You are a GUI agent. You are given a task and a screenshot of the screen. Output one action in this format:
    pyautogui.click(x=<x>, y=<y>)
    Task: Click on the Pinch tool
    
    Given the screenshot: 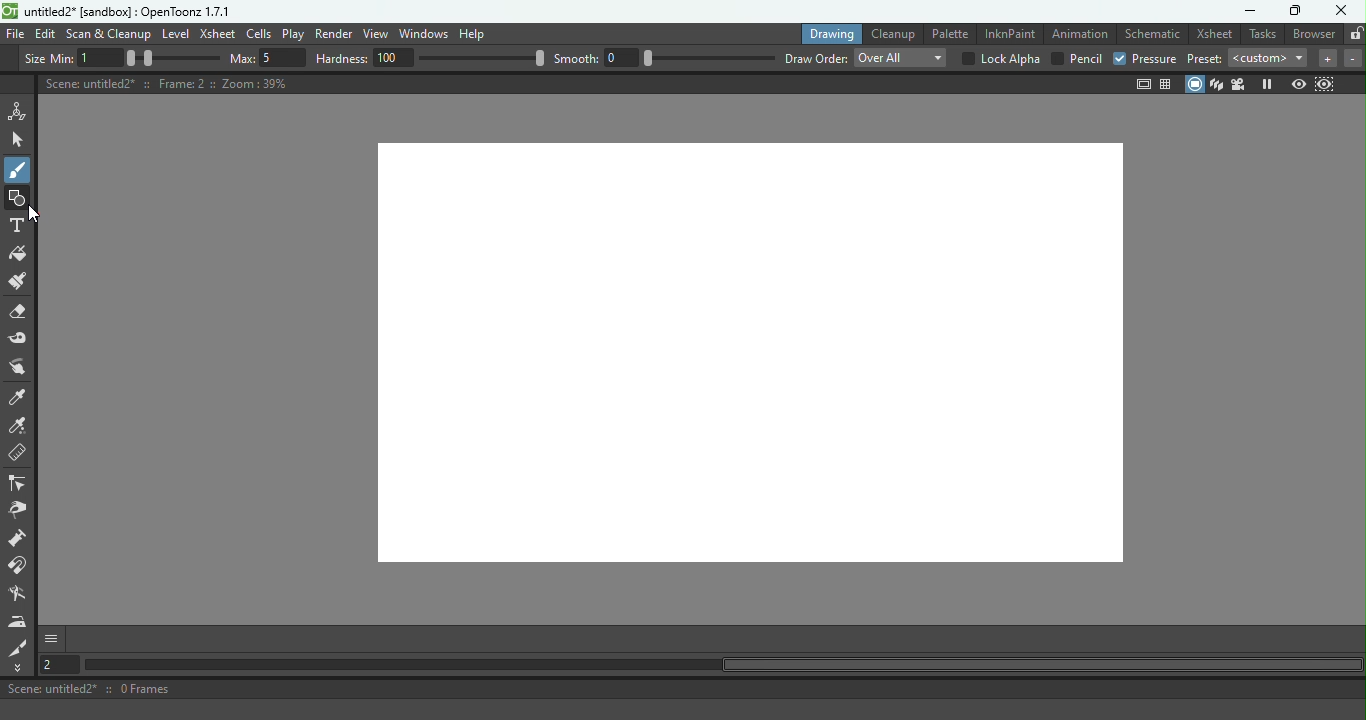 What is the action you would take?
    pyautogui.click(x=23, y=367)
    